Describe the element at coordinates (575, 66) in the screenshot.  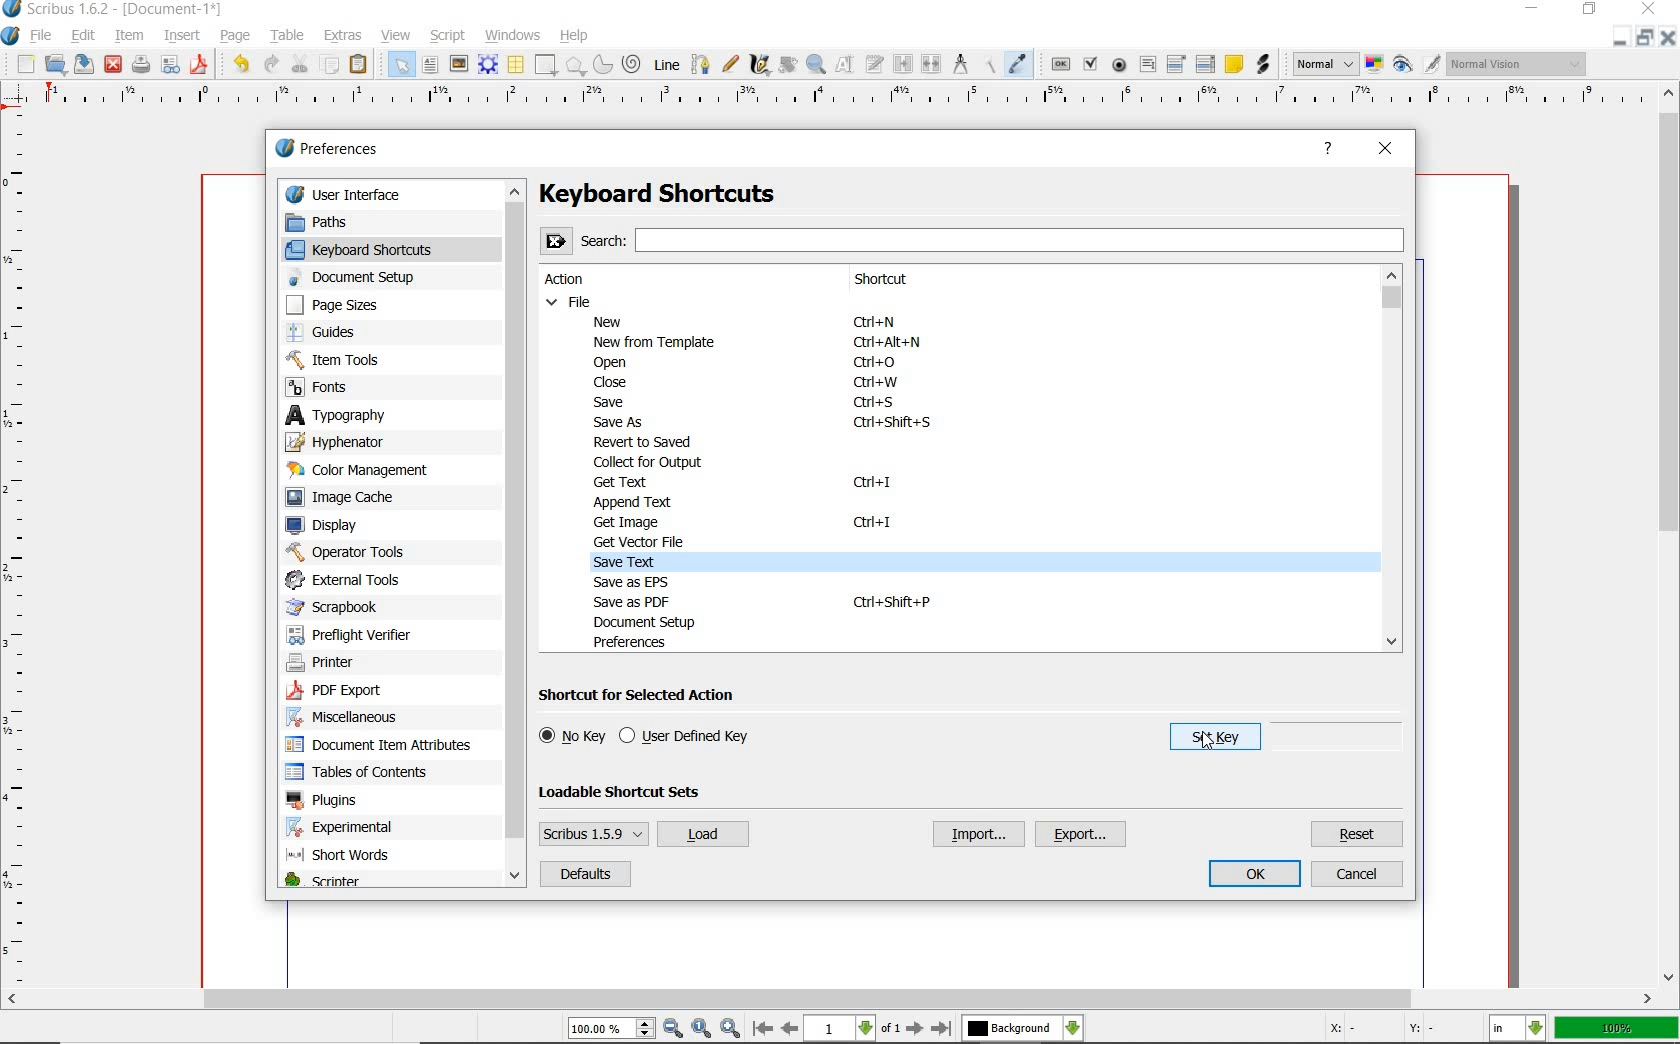
I see `polygon` at that location.